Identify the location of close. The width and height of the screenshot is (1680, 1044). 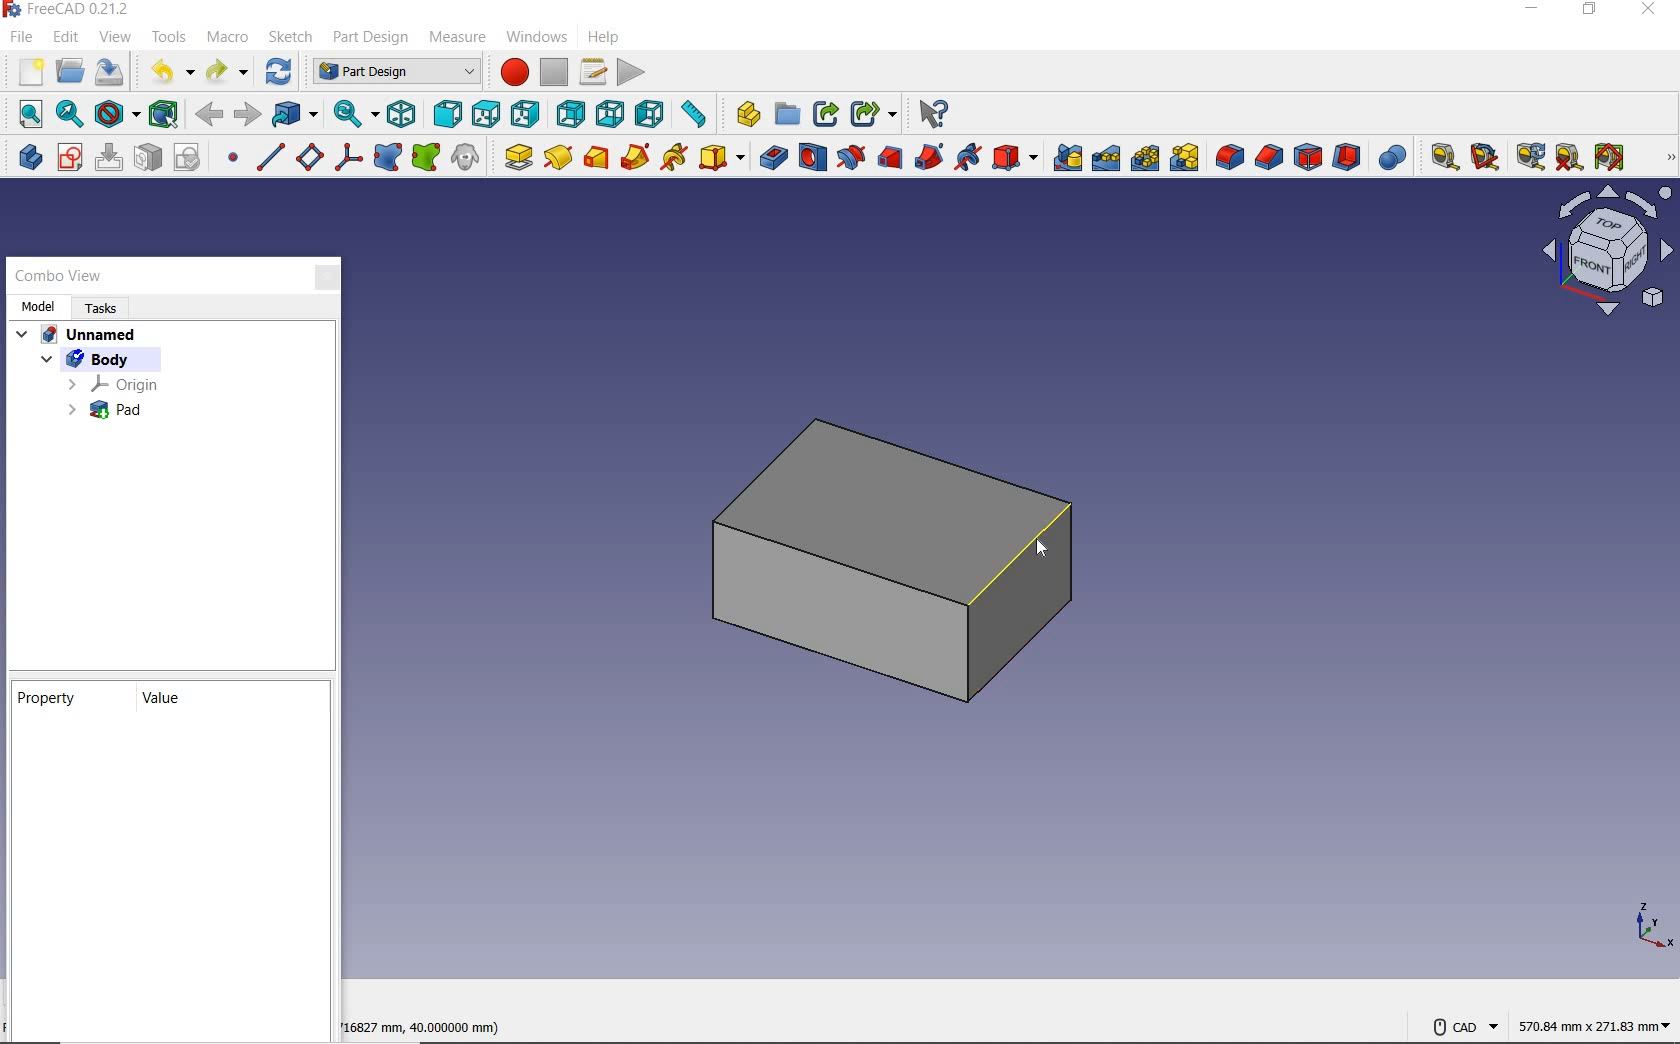
(321, 277).